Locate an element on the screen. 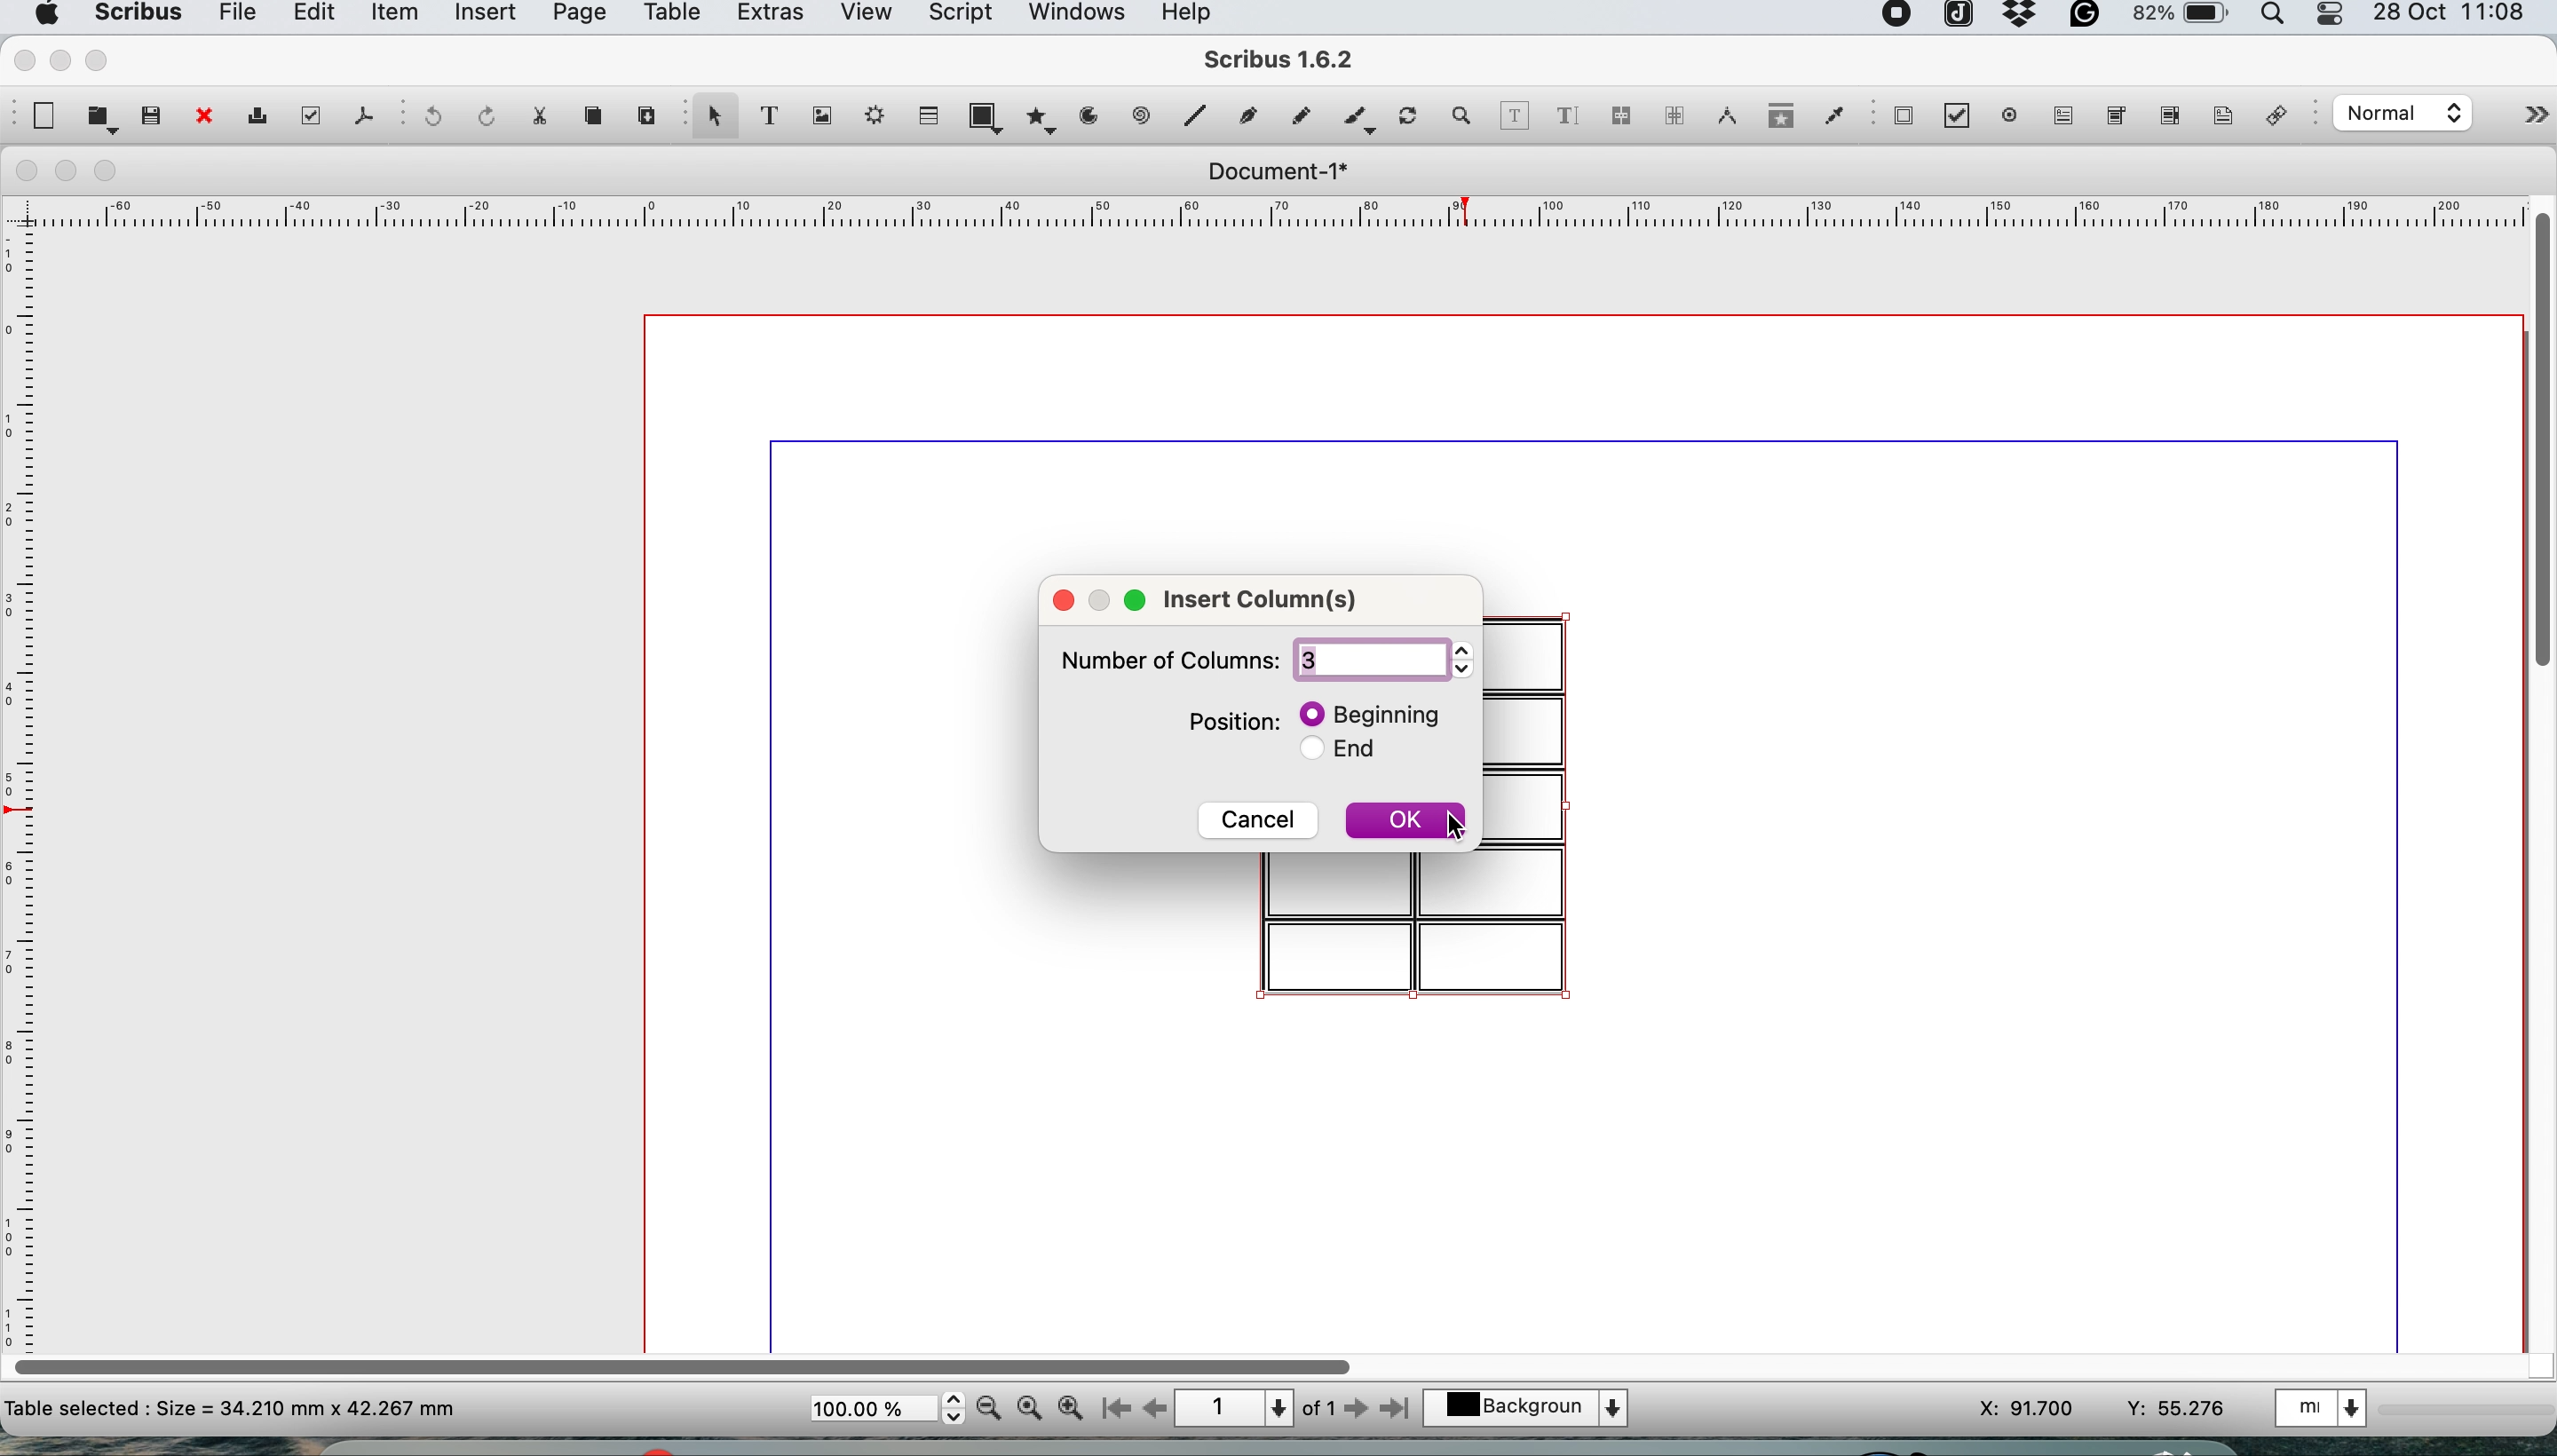 The image size is (2557, 1456). battery is located at coordinates (2178, 19).